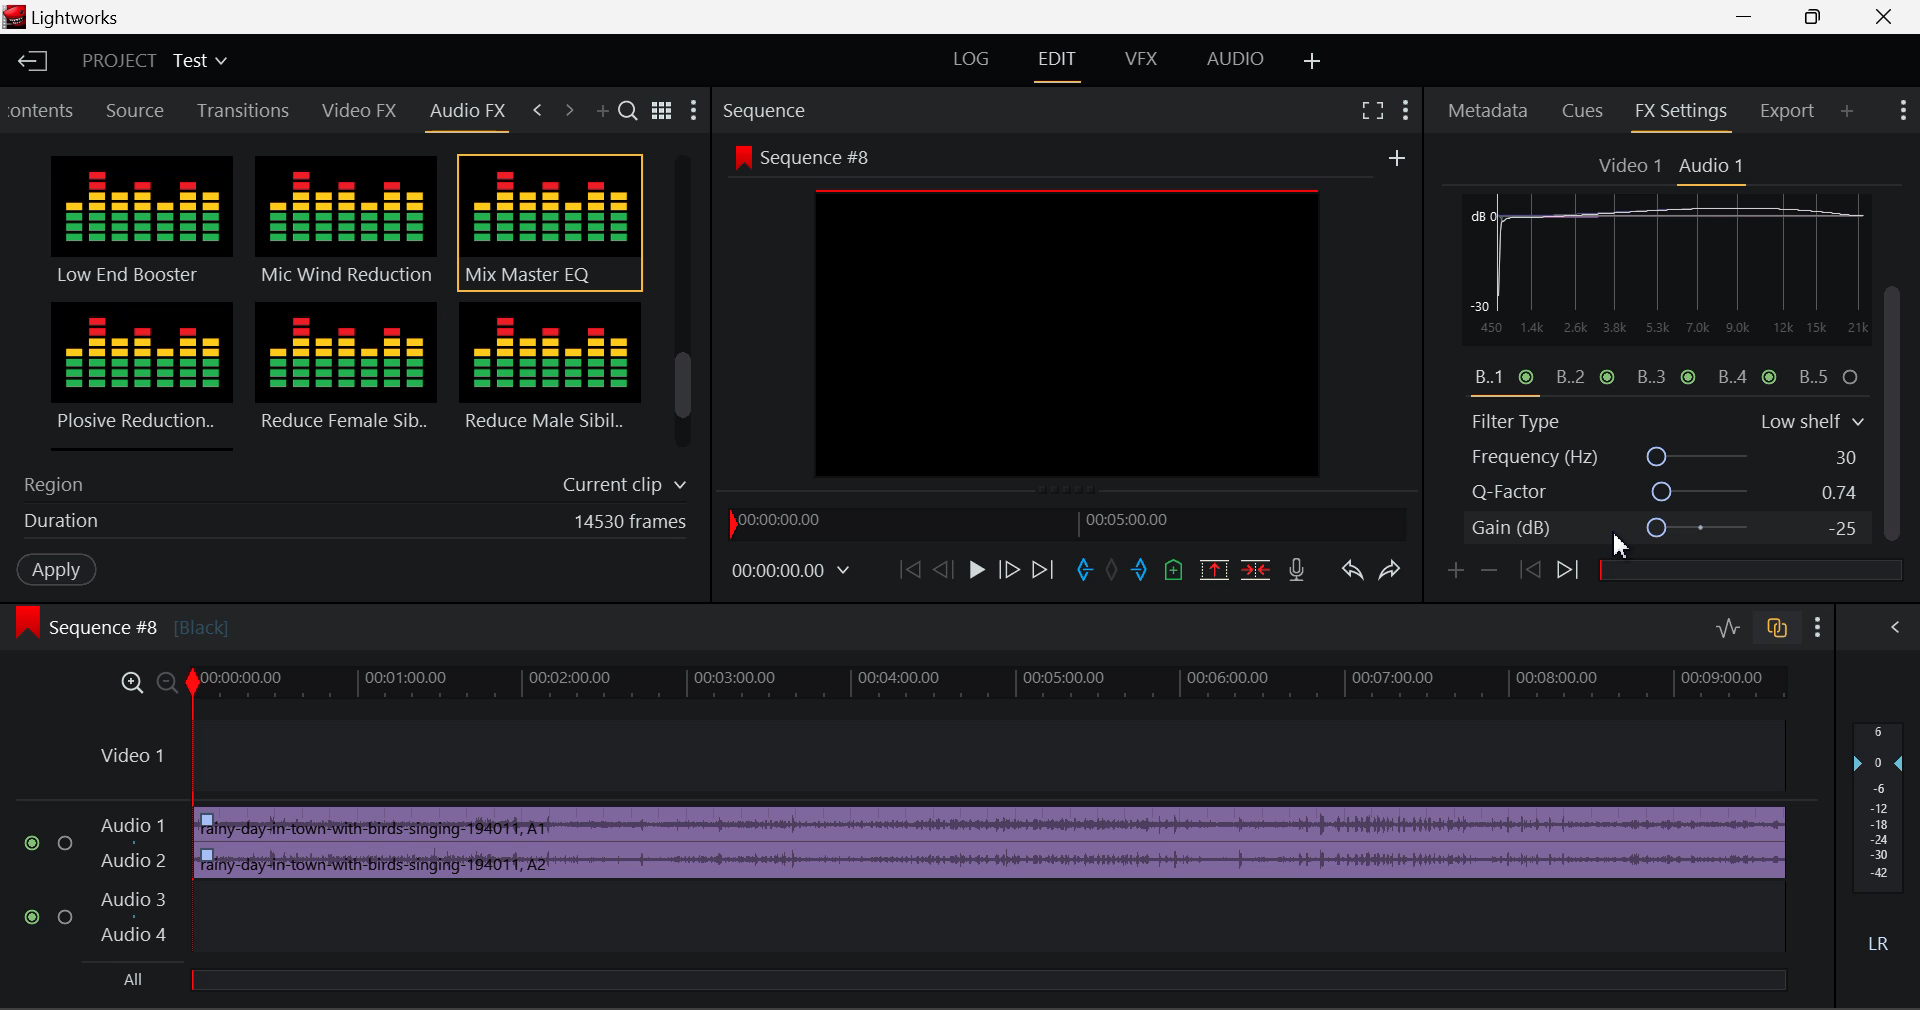  Describe the element at coordinates (134, 684) in the screenshot. I see `Timeline Zoom In` at that location.